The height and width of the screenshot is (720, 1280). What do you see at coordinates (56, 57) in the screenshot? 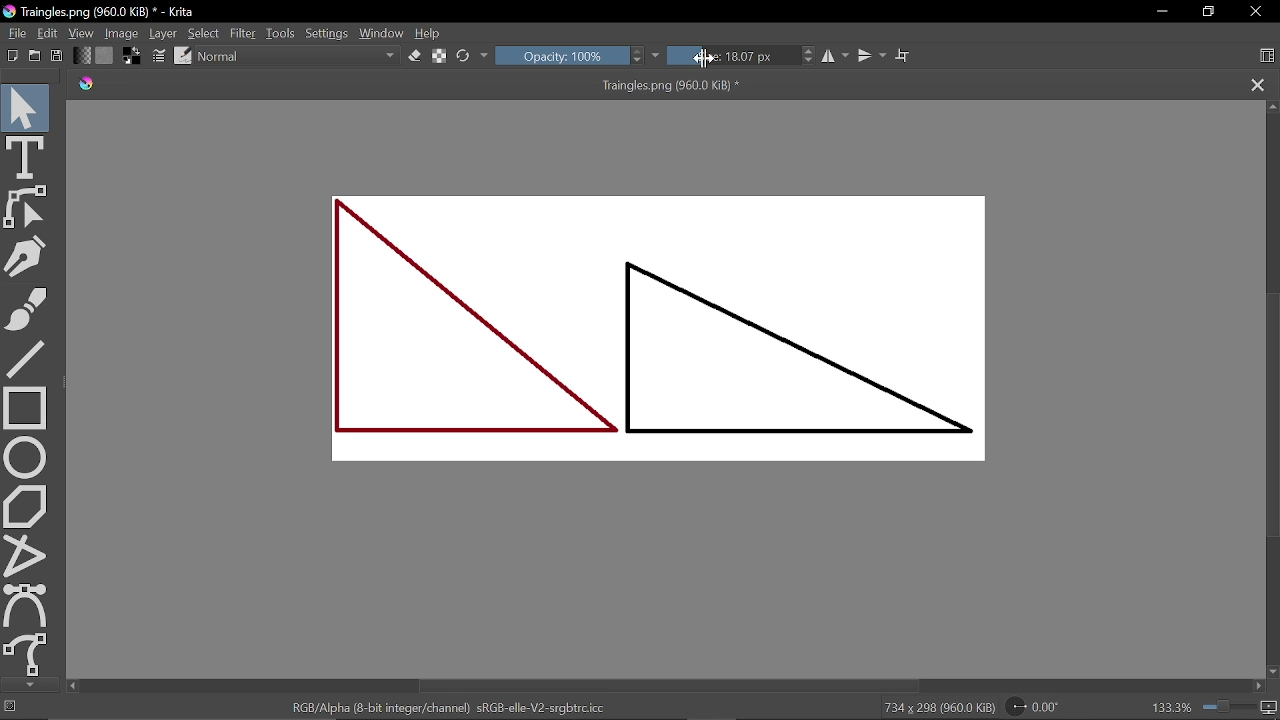
I see `Save` at bounding box center [56, 57].